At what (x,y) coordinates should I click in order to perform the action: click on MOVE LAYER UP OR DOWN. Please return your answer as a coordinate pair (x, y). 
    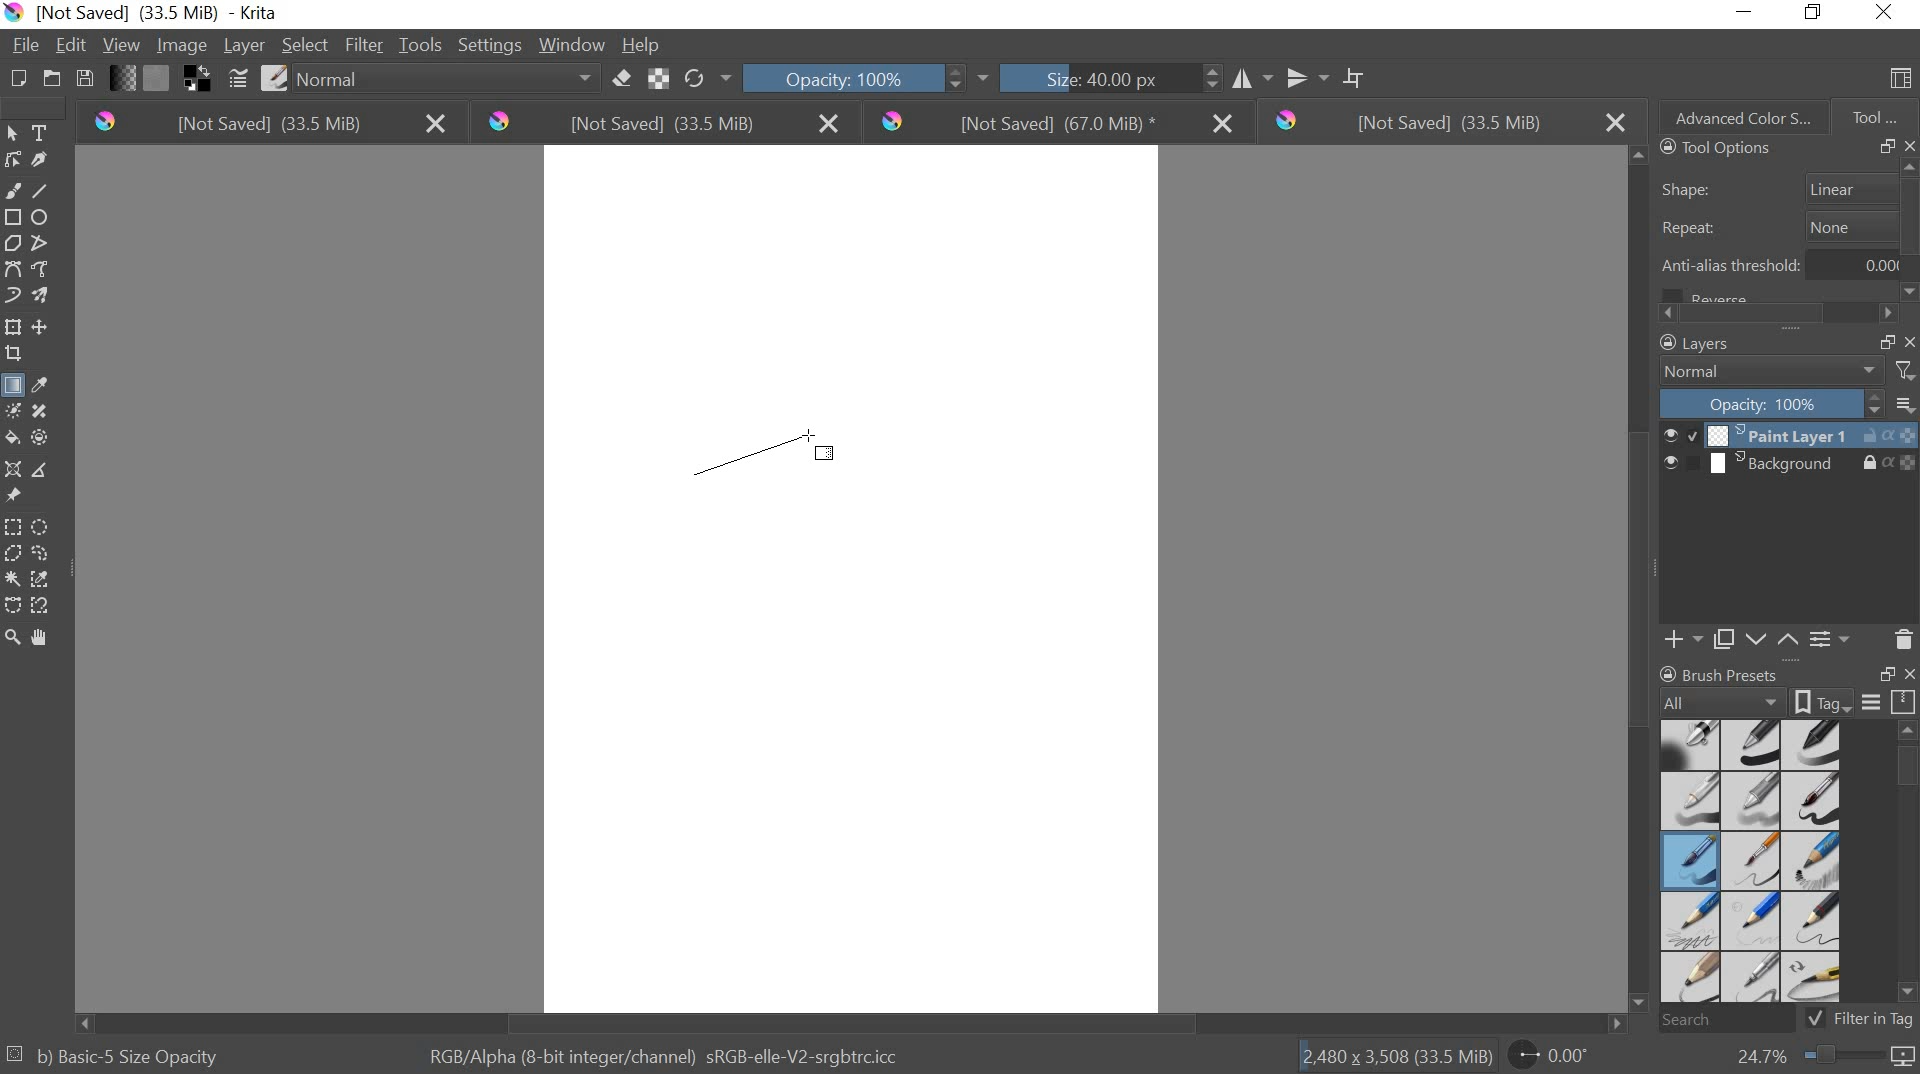
    Looking at the image, I should click on (1768, 639).